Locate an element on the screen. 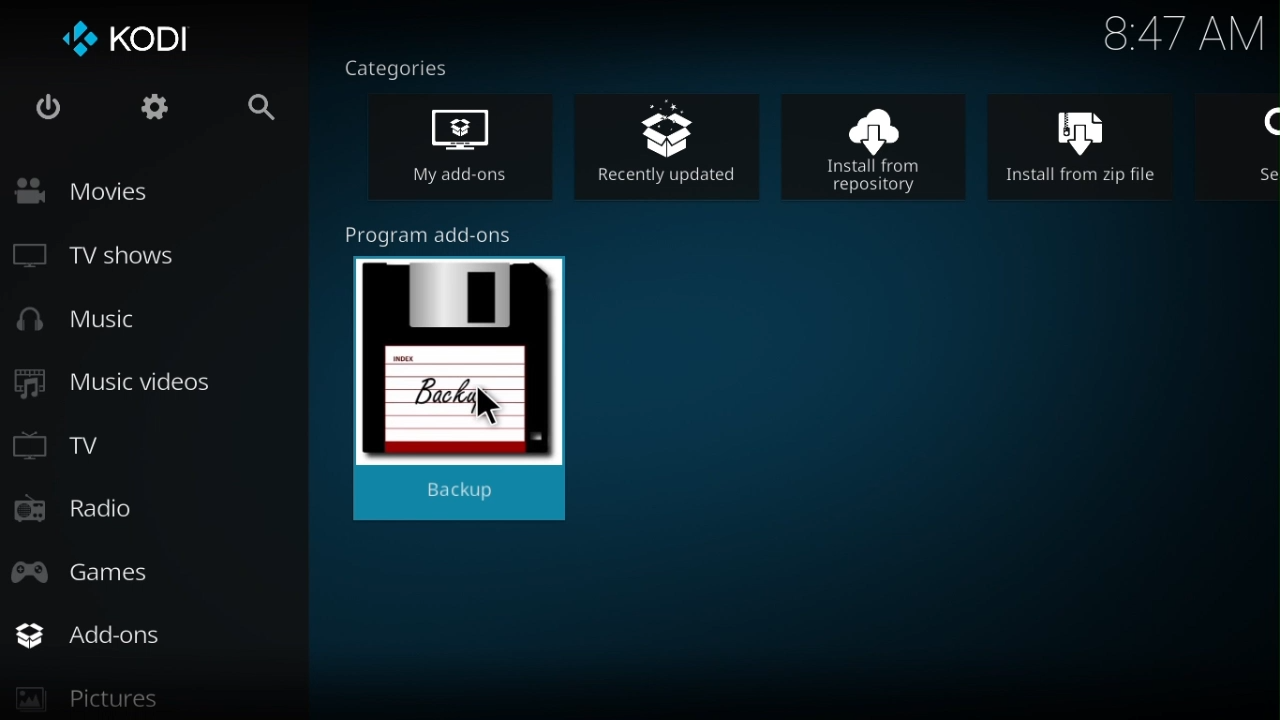 This screenshot has width=1280, height=720. add-ons is located at coordinates (162, 635).